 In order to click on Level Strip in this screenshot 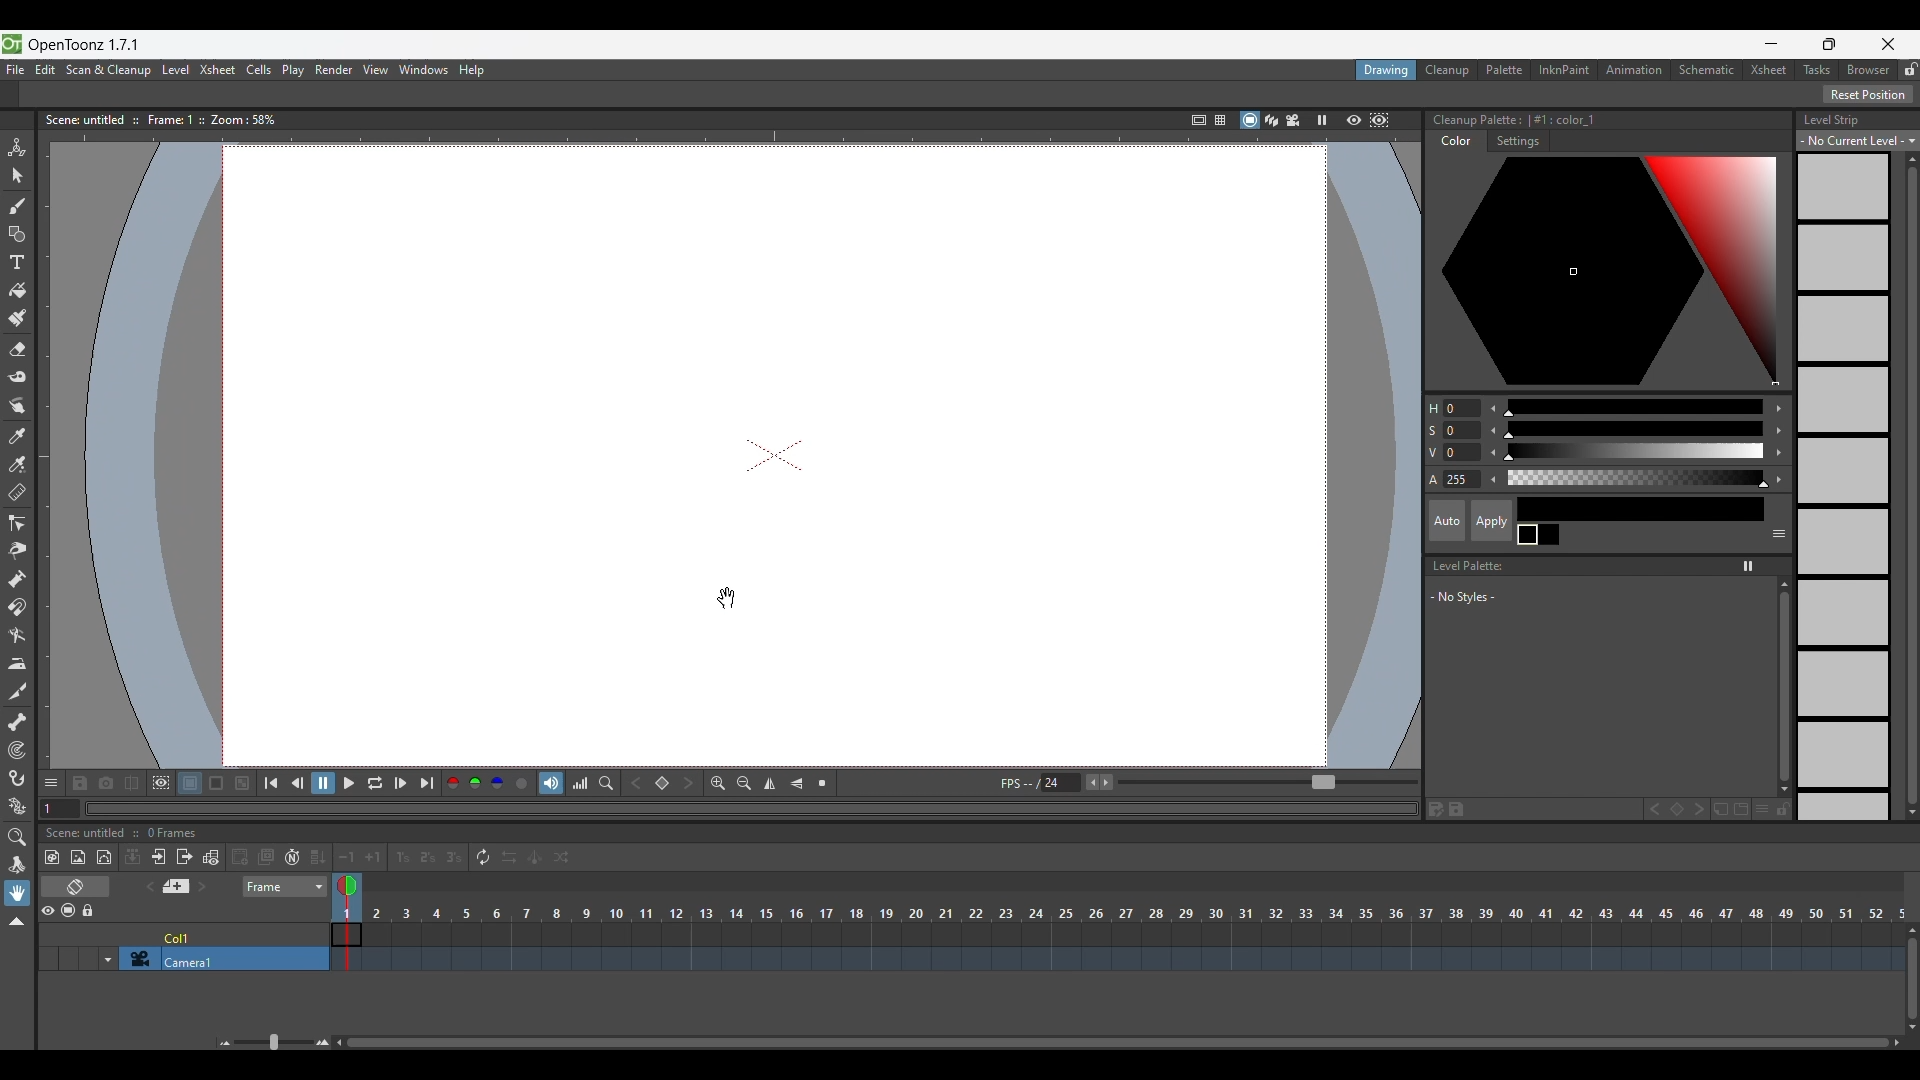, I will do `click(1842, 117)`.